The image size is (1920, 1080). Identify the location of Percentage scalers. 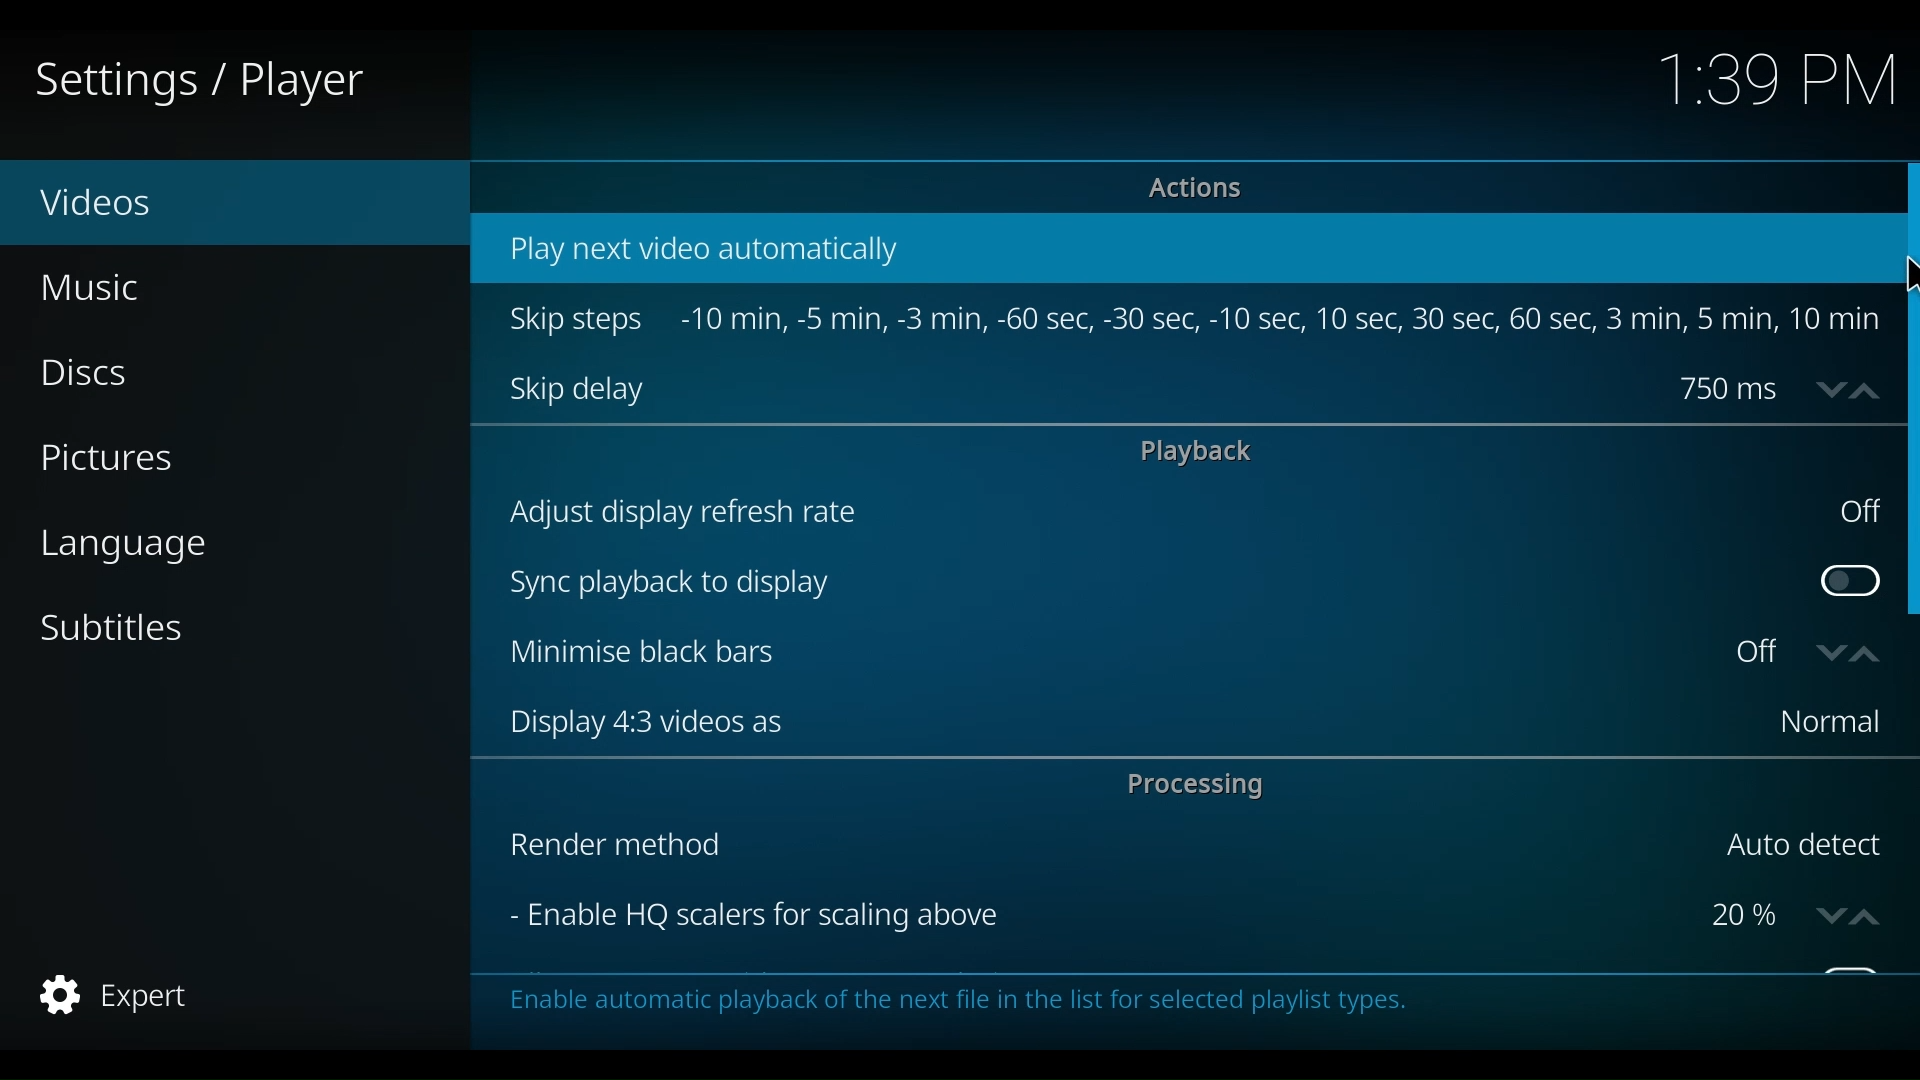
(1747, 916).